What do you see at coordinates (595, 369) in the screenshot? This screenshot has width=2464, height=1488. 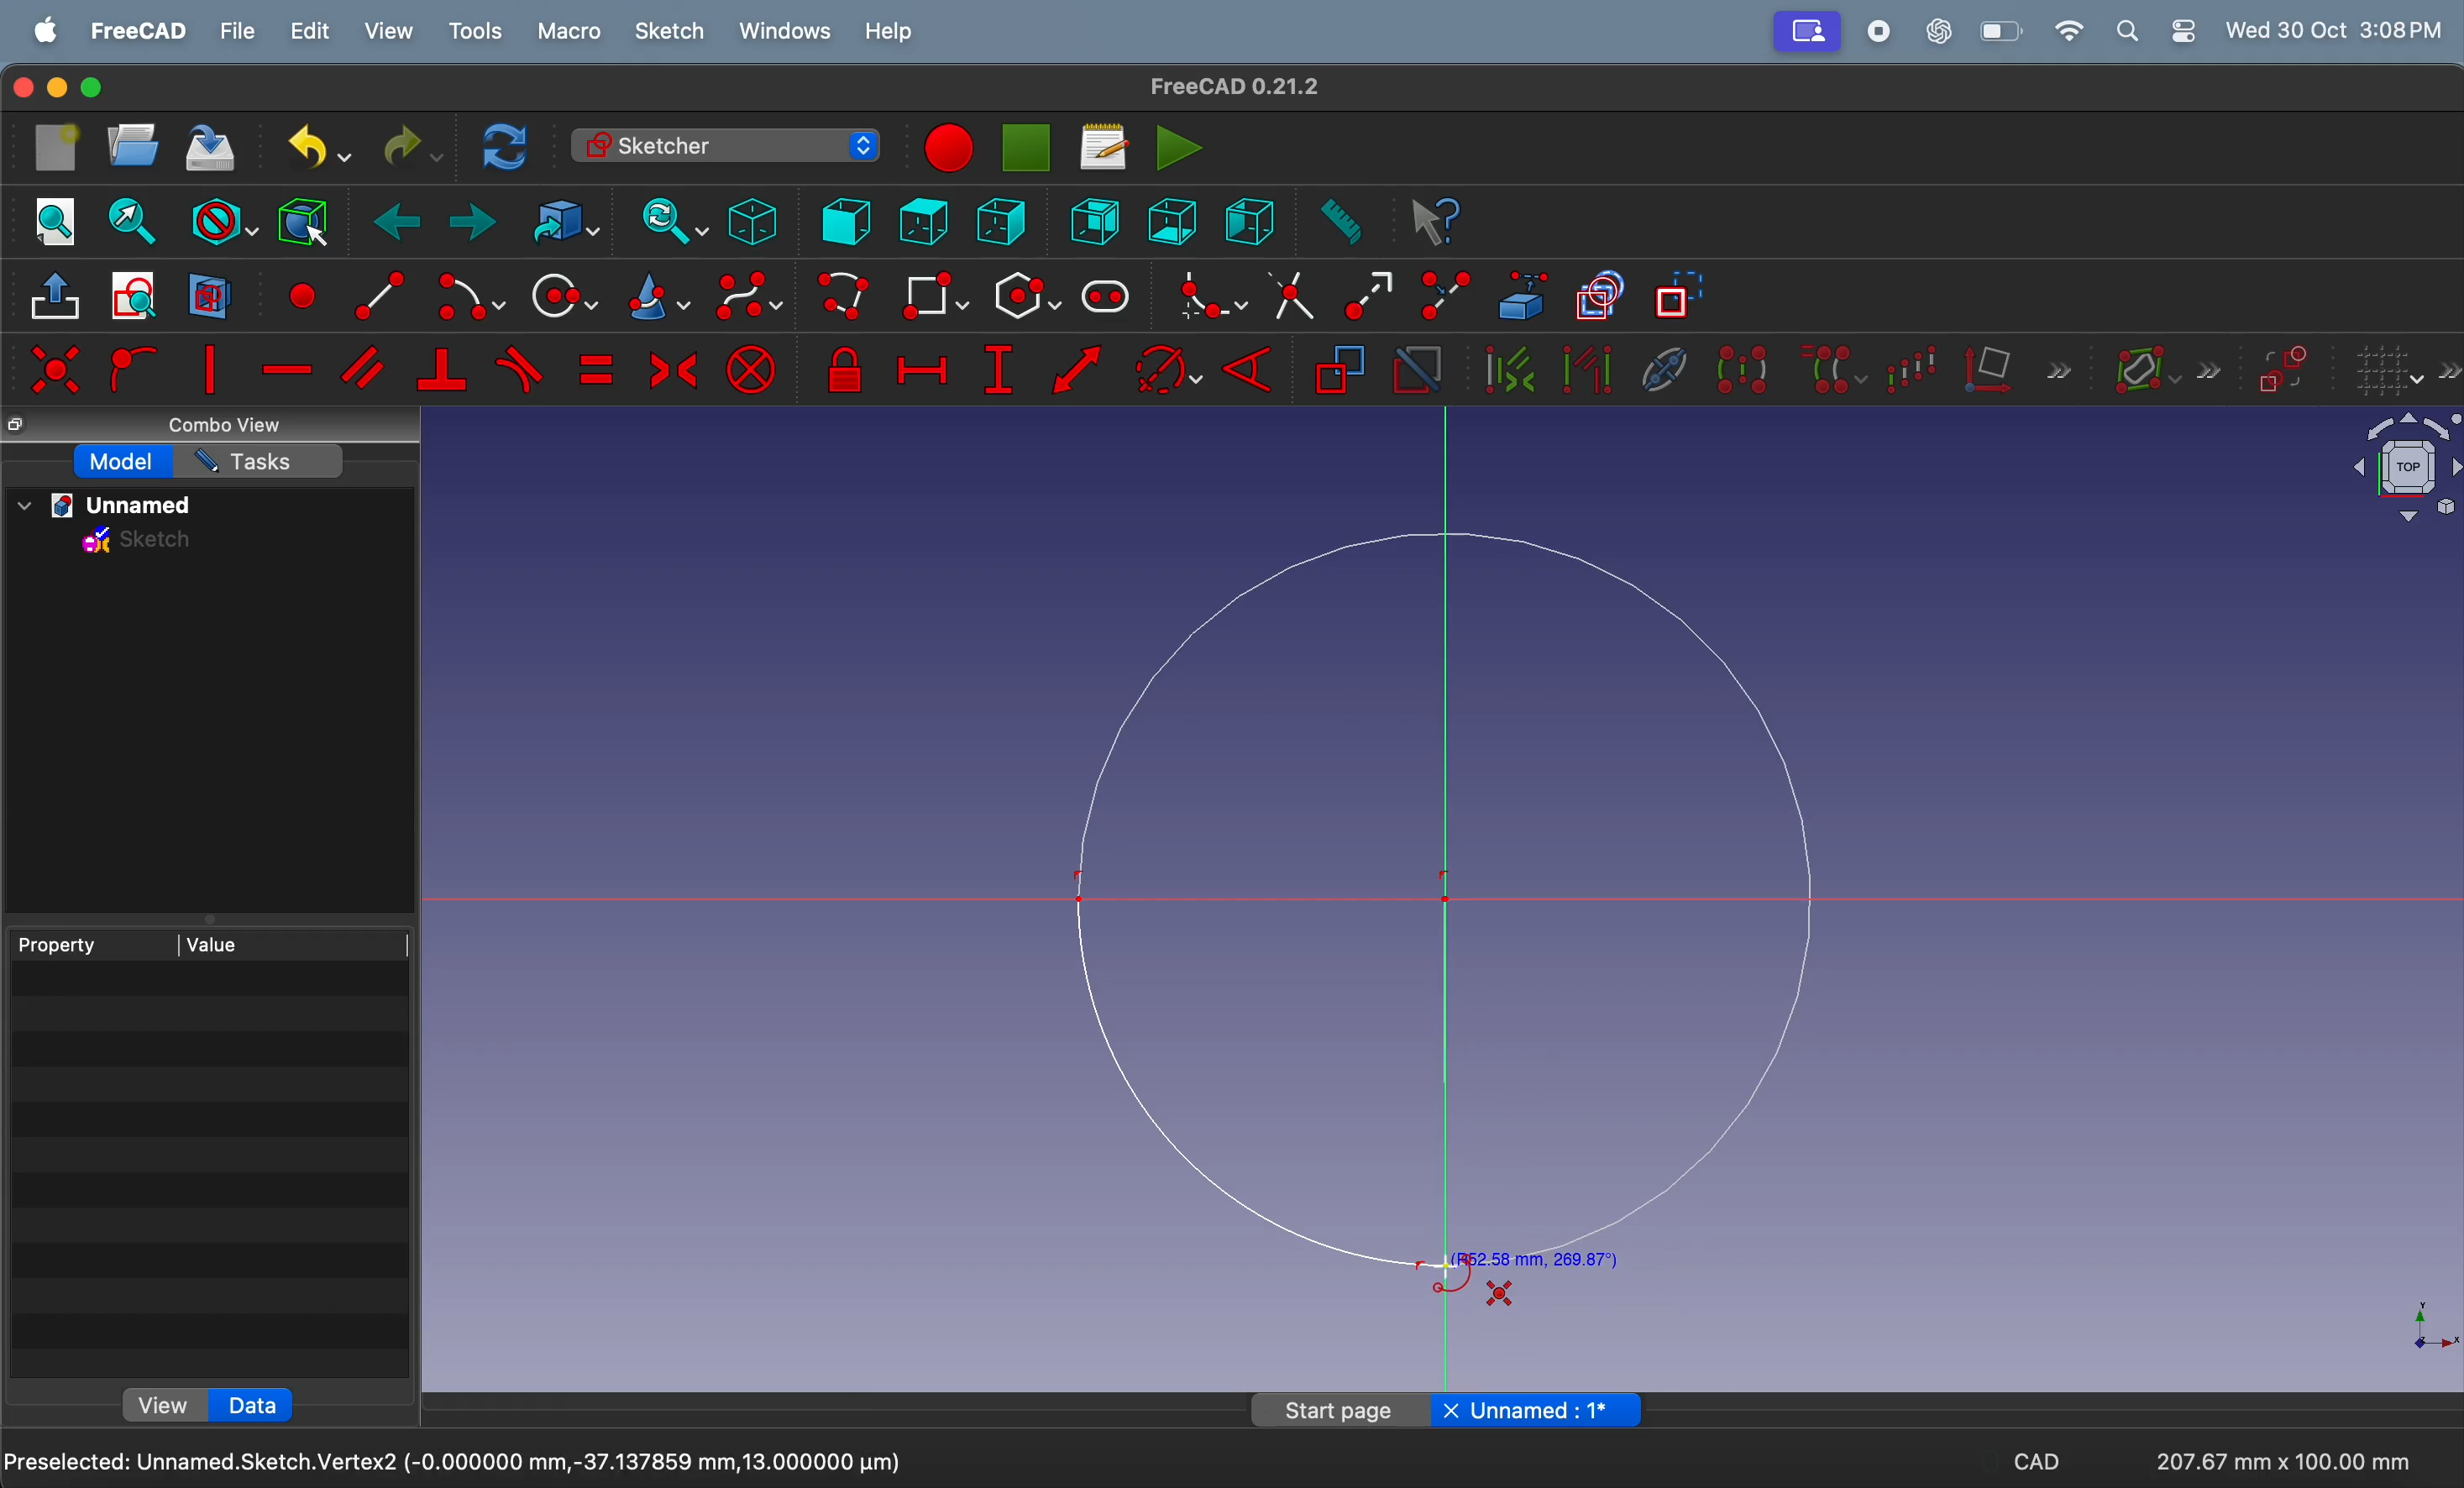 I see `constrain equal` at bounding box center [595, 369].